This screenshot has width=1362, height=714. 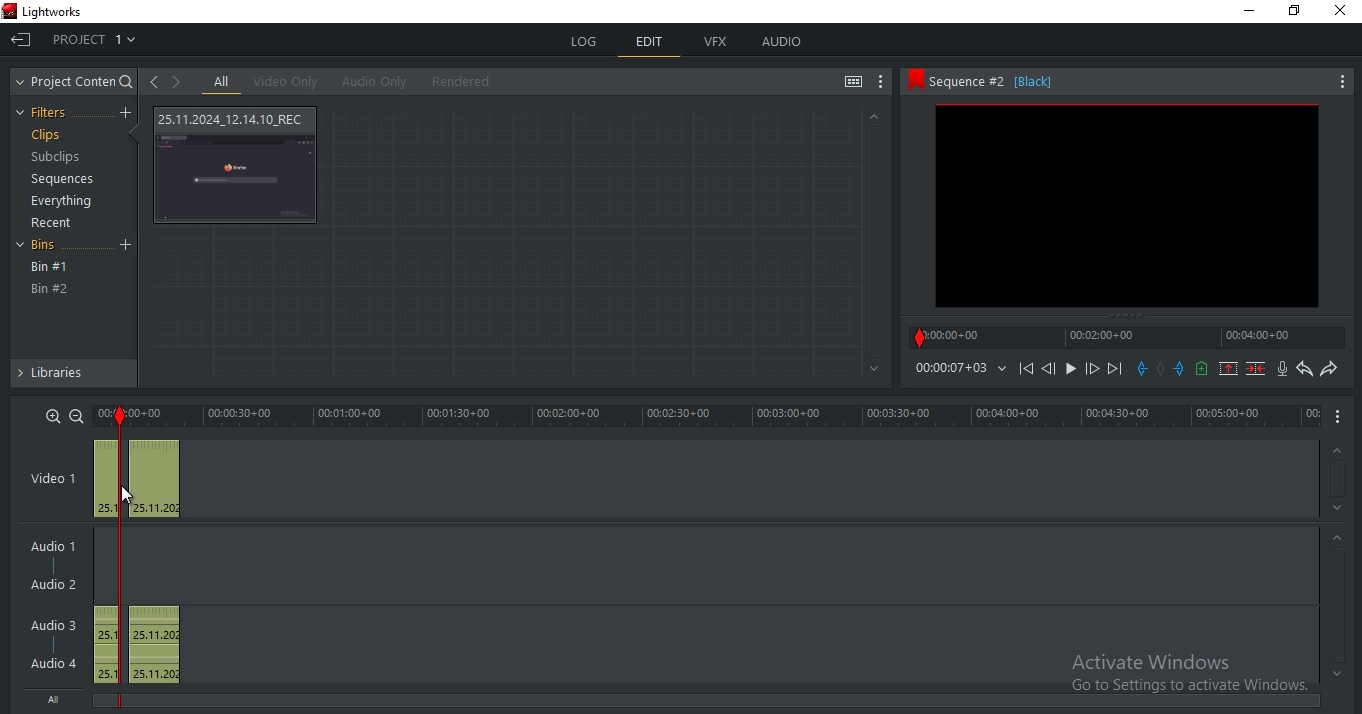 What do you see at coordinates (69, 11) in the screenshot?
I see `Lightworks` at bounding box center [69, 11].